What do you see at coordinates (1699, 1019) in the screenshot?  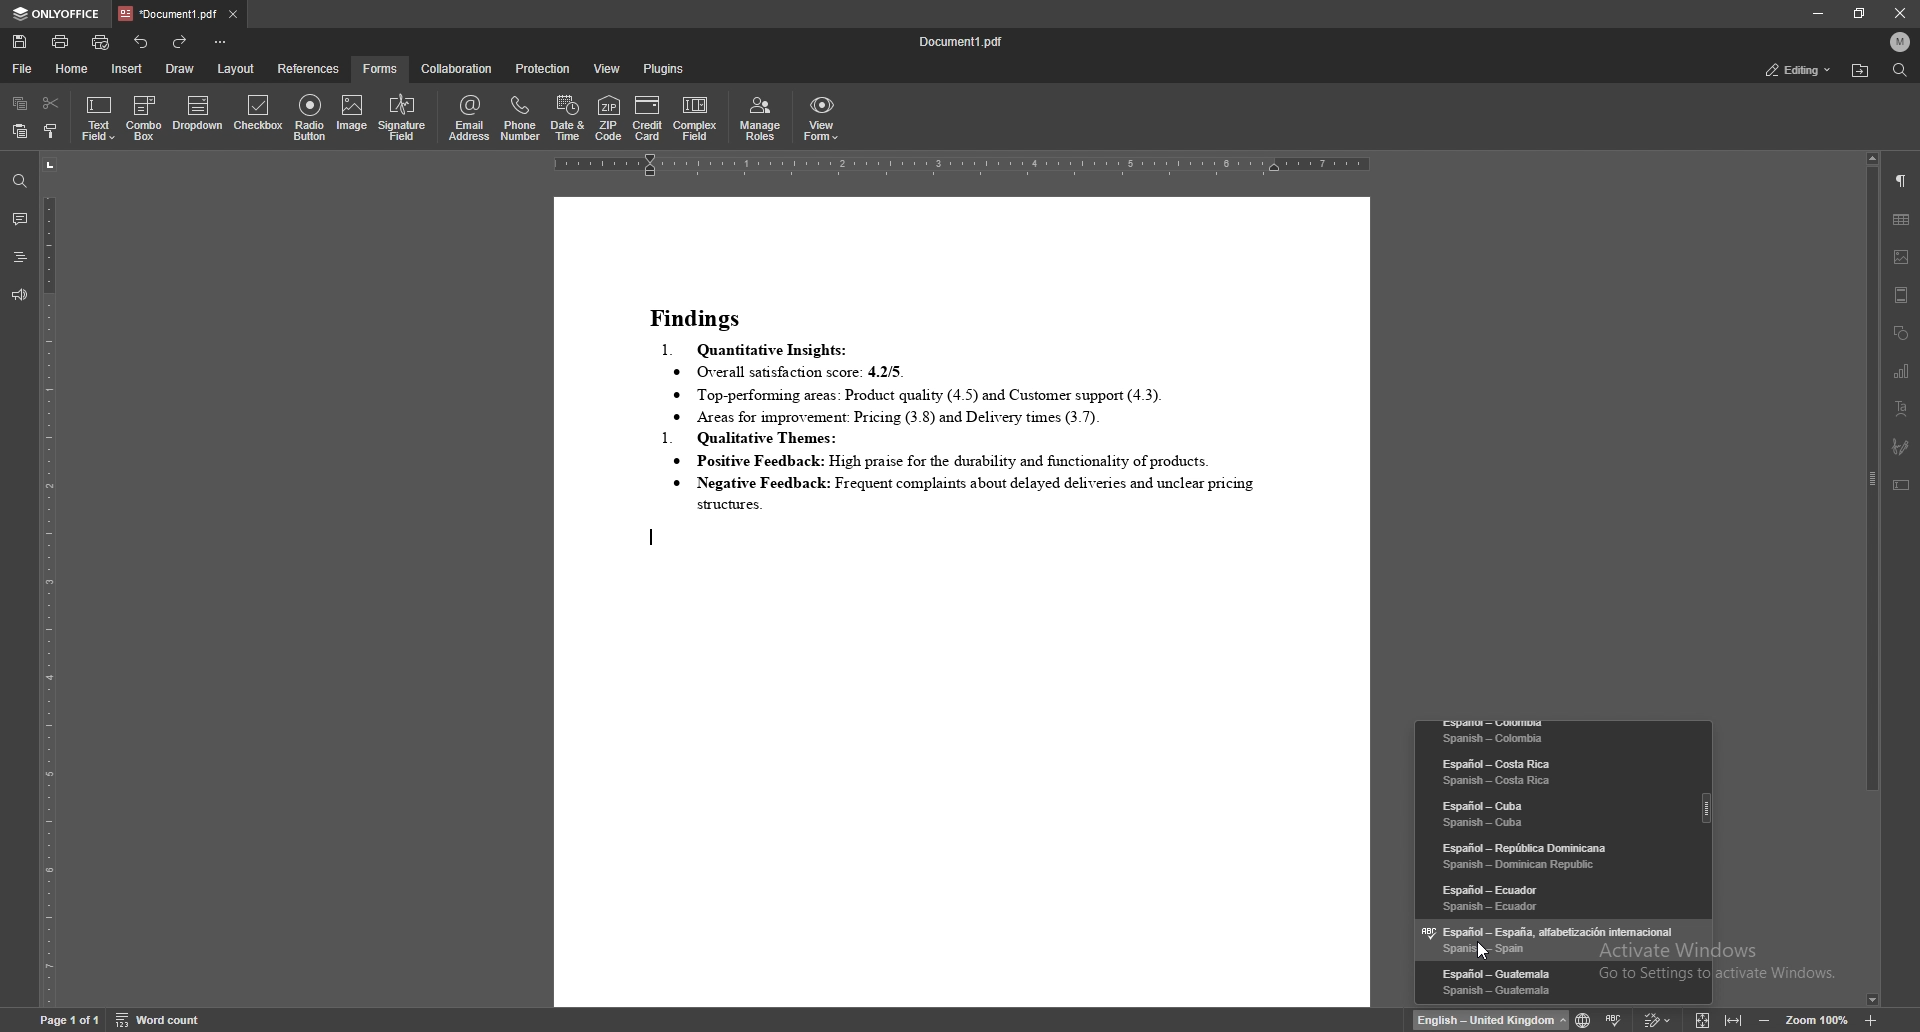 I see `fit to screen` at bounding box center [1699, 1019].